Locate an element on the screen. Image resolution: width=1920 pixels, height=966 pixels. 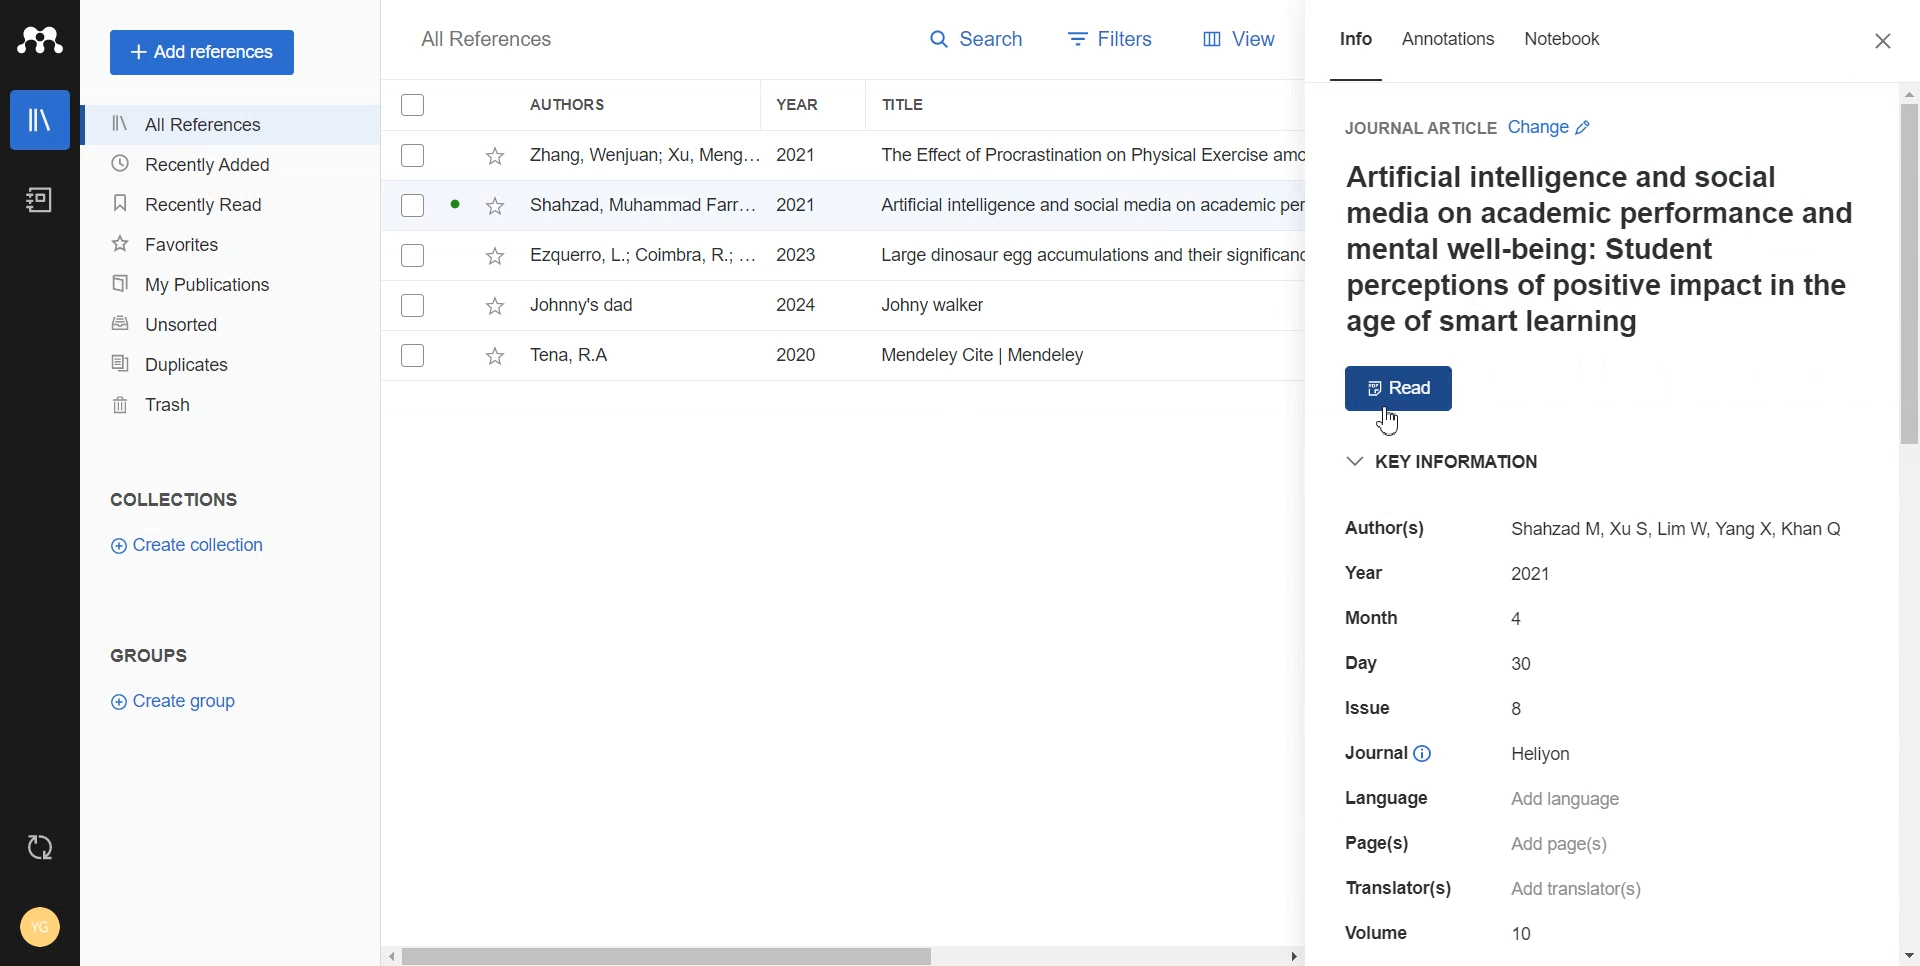
Horizontal scroll bar is located at coordinates (844, 952).